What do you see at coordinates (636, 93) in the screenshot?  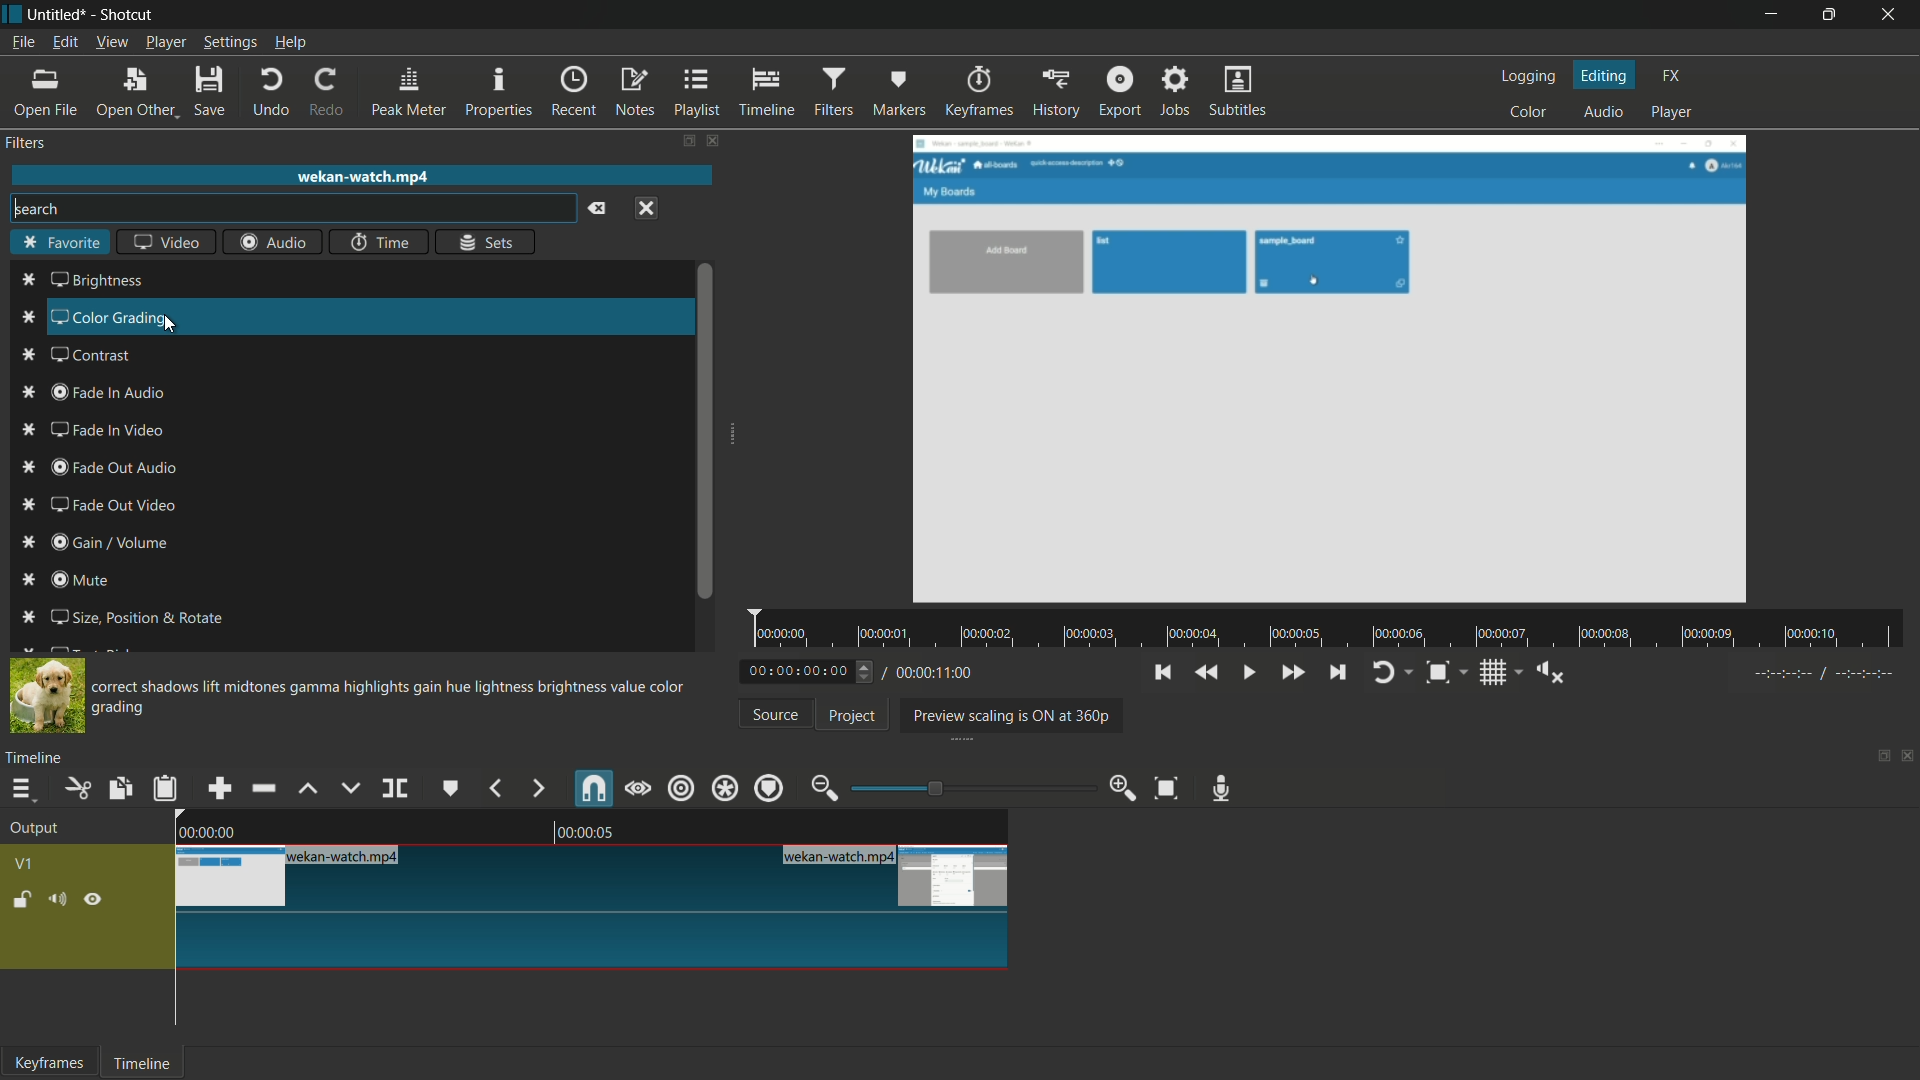 I see `notes` at bounding box center [636, 93].